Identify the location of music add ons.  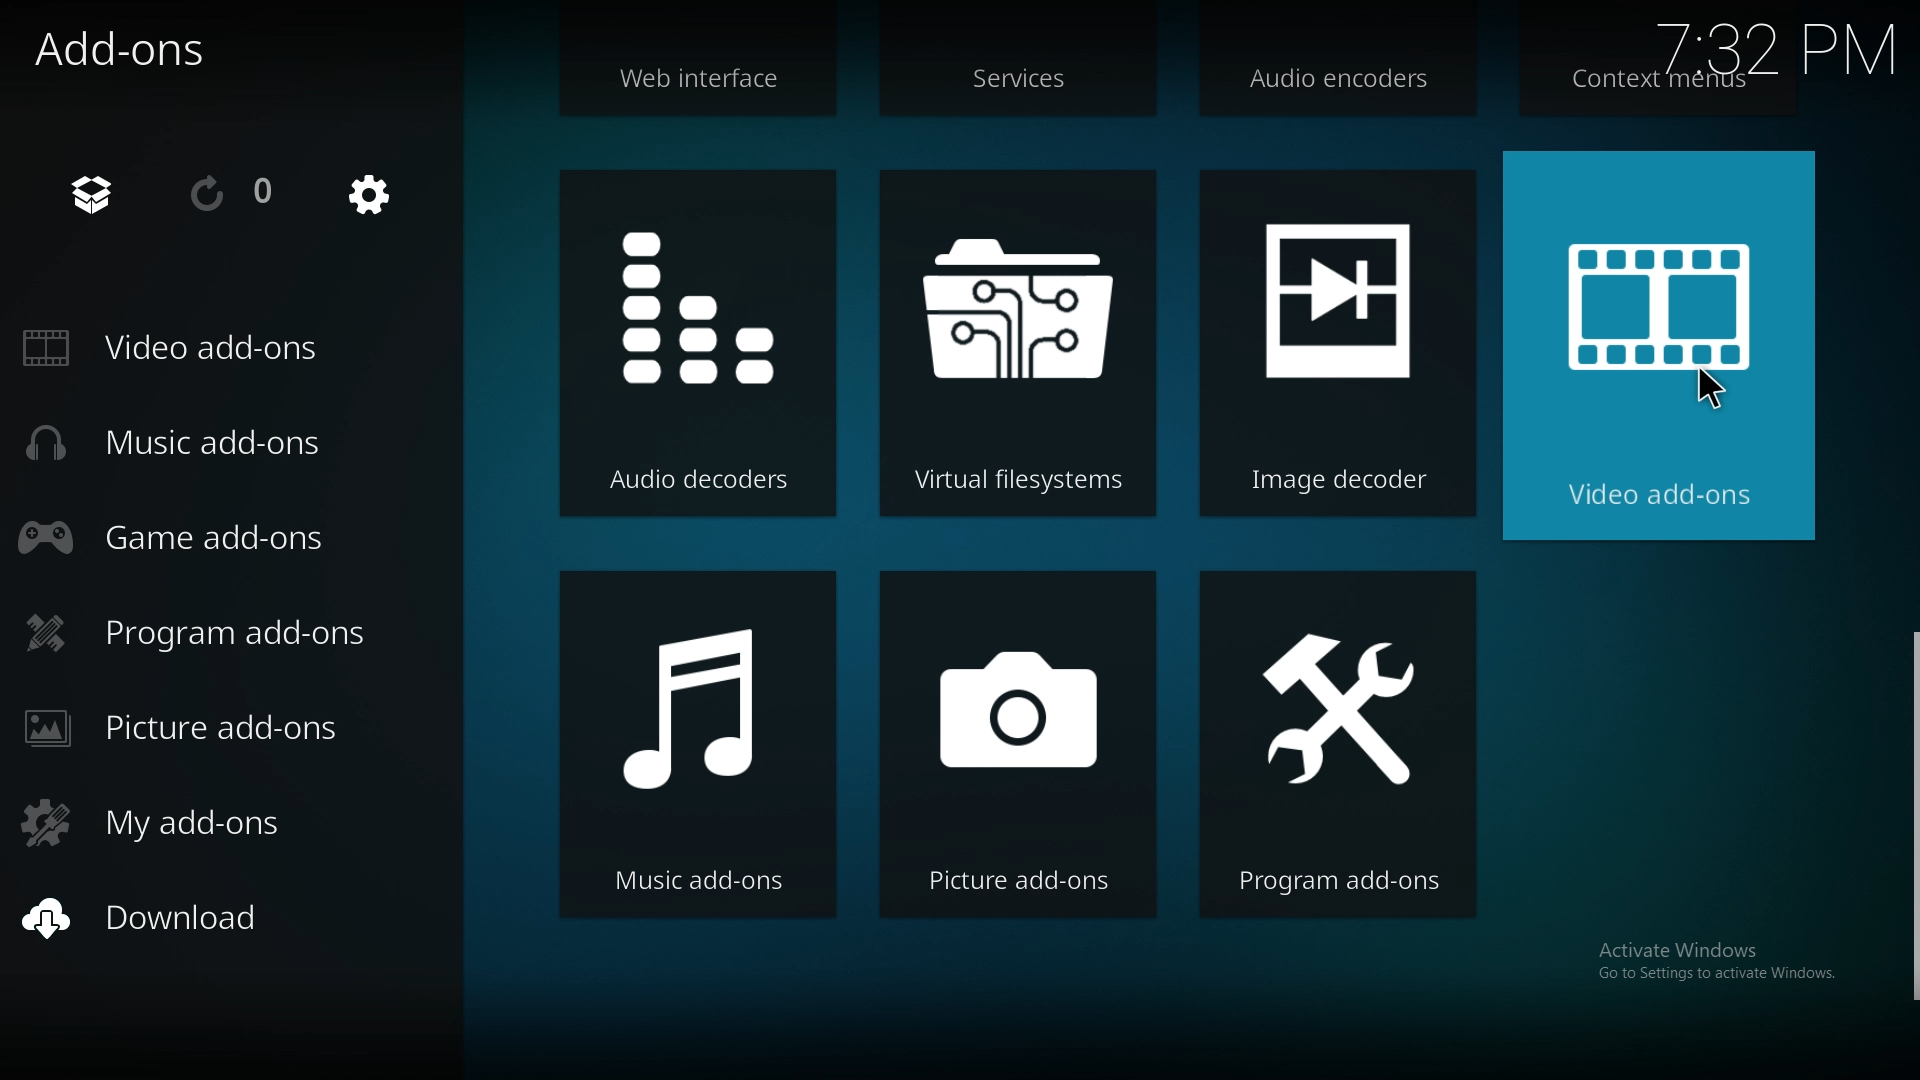
(187, 443).